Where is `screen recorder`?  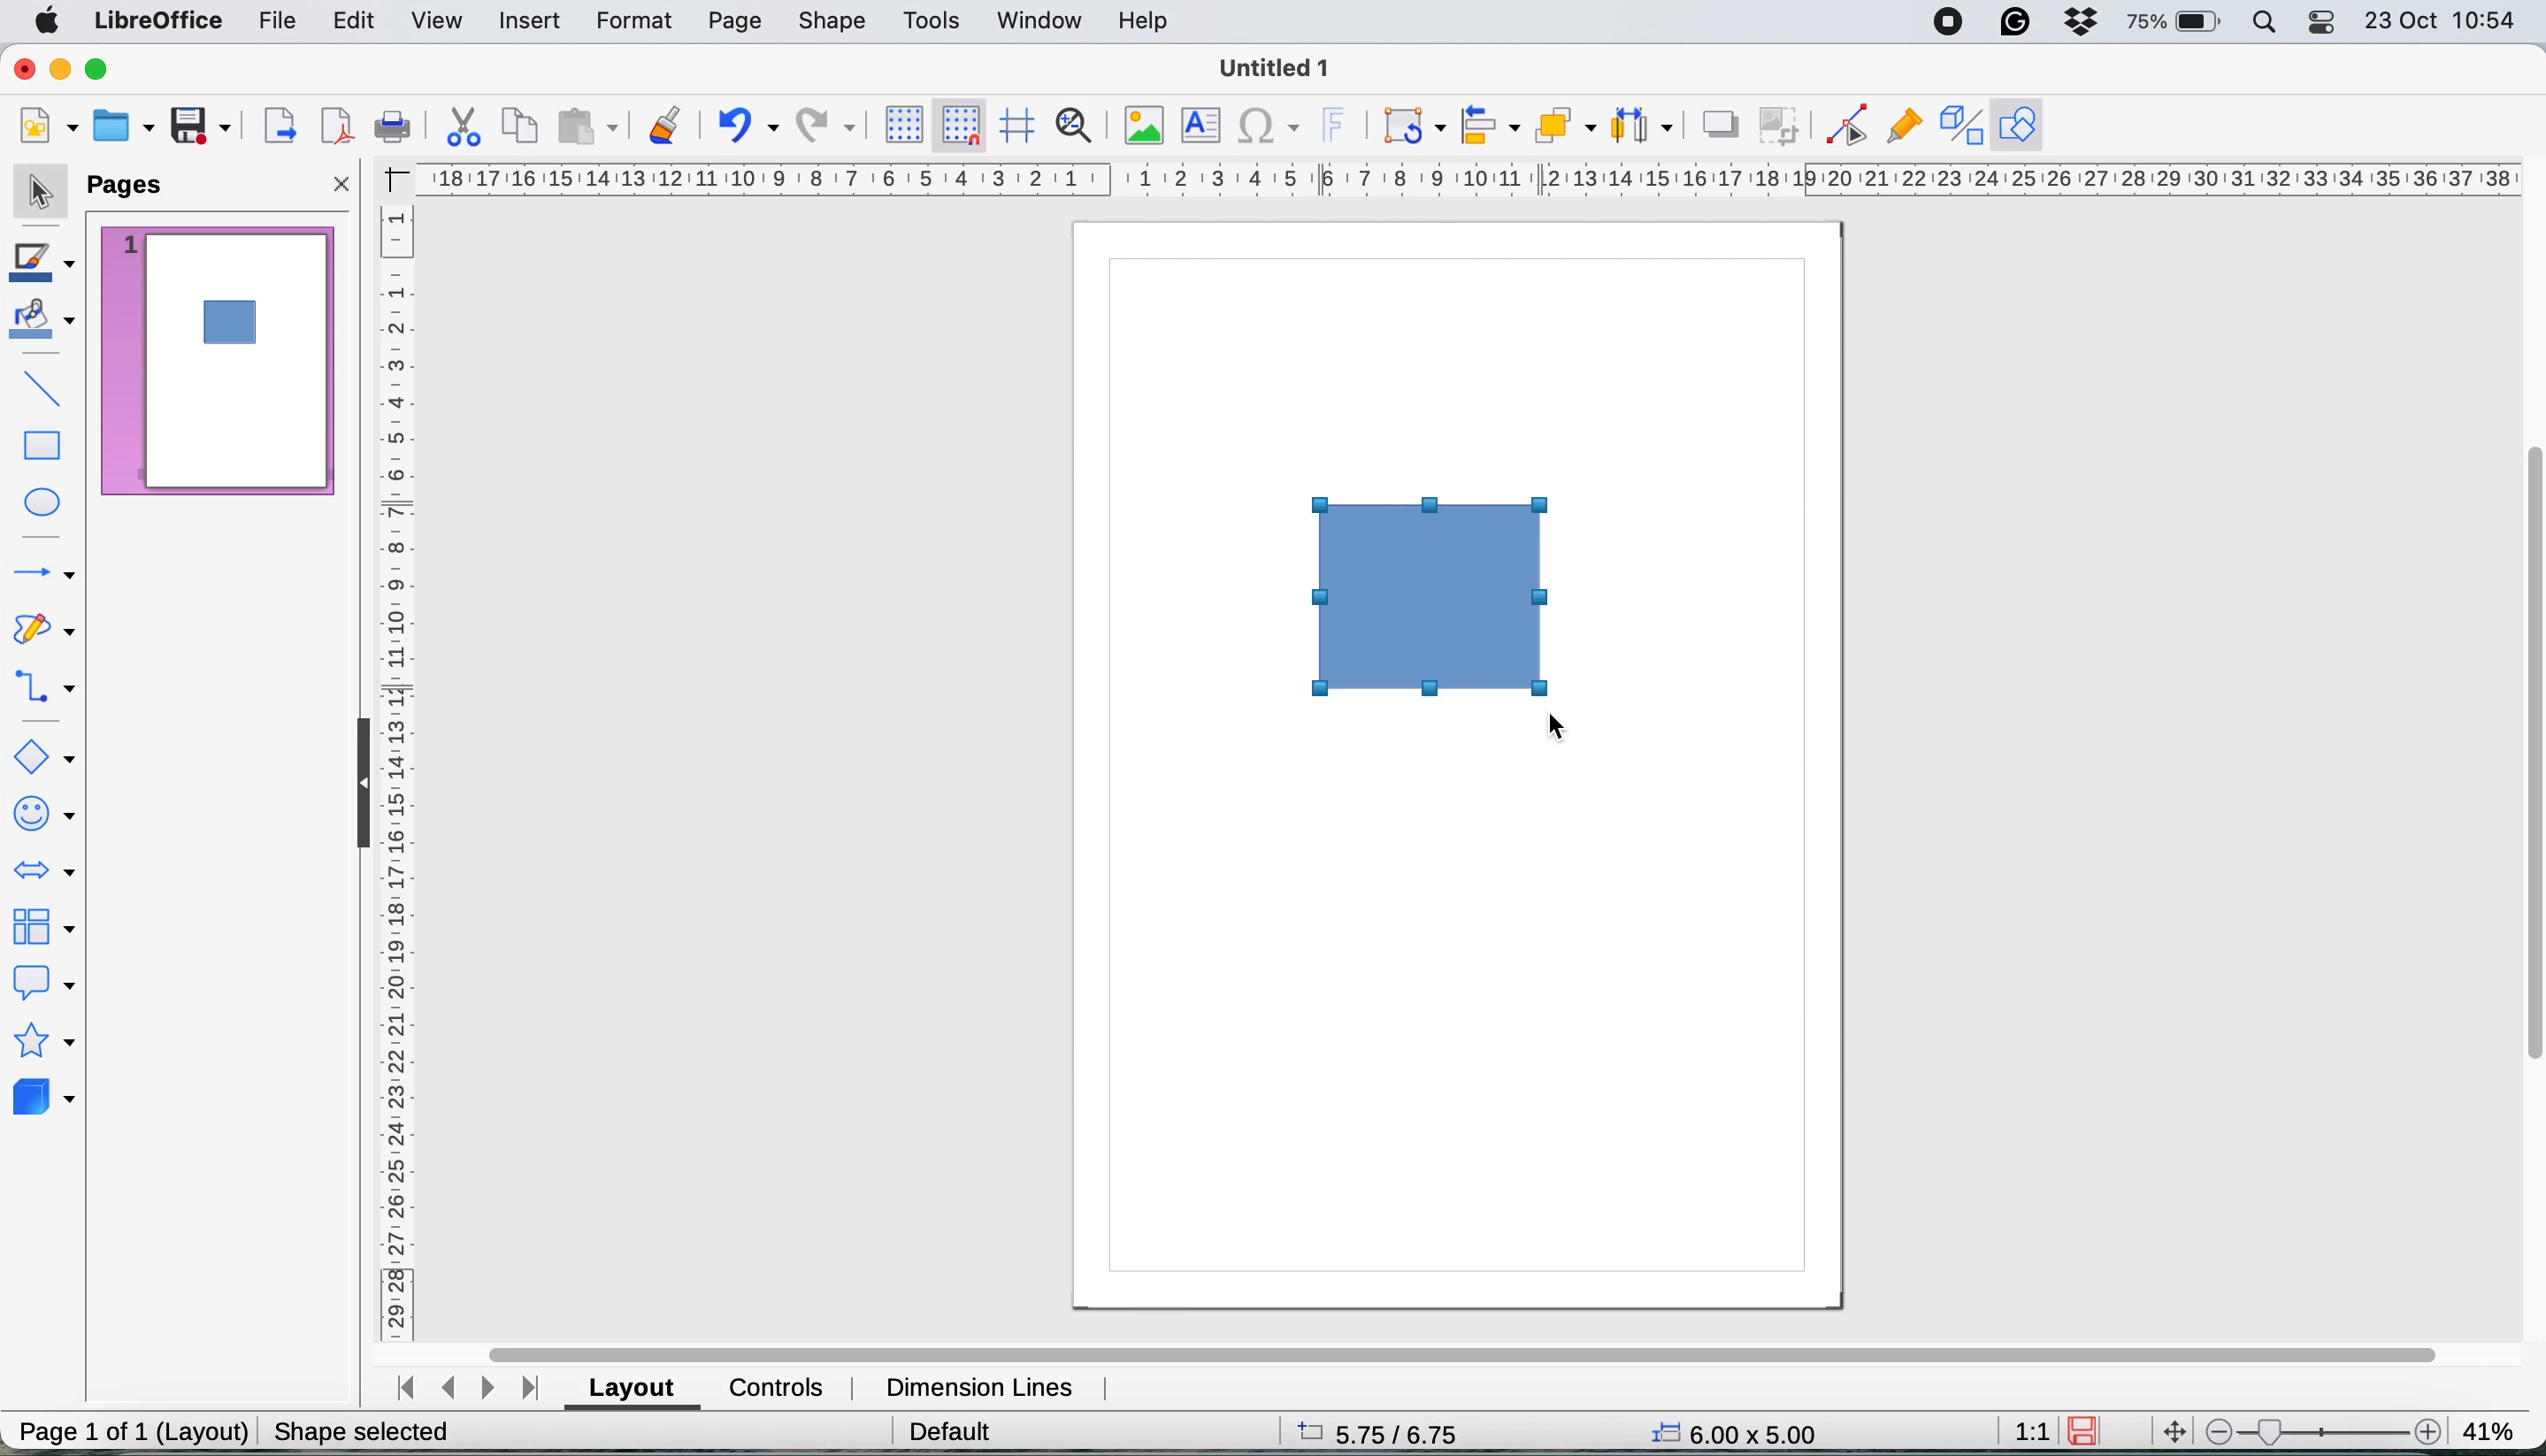
screen recorder is located at coordinates (1945, 23).